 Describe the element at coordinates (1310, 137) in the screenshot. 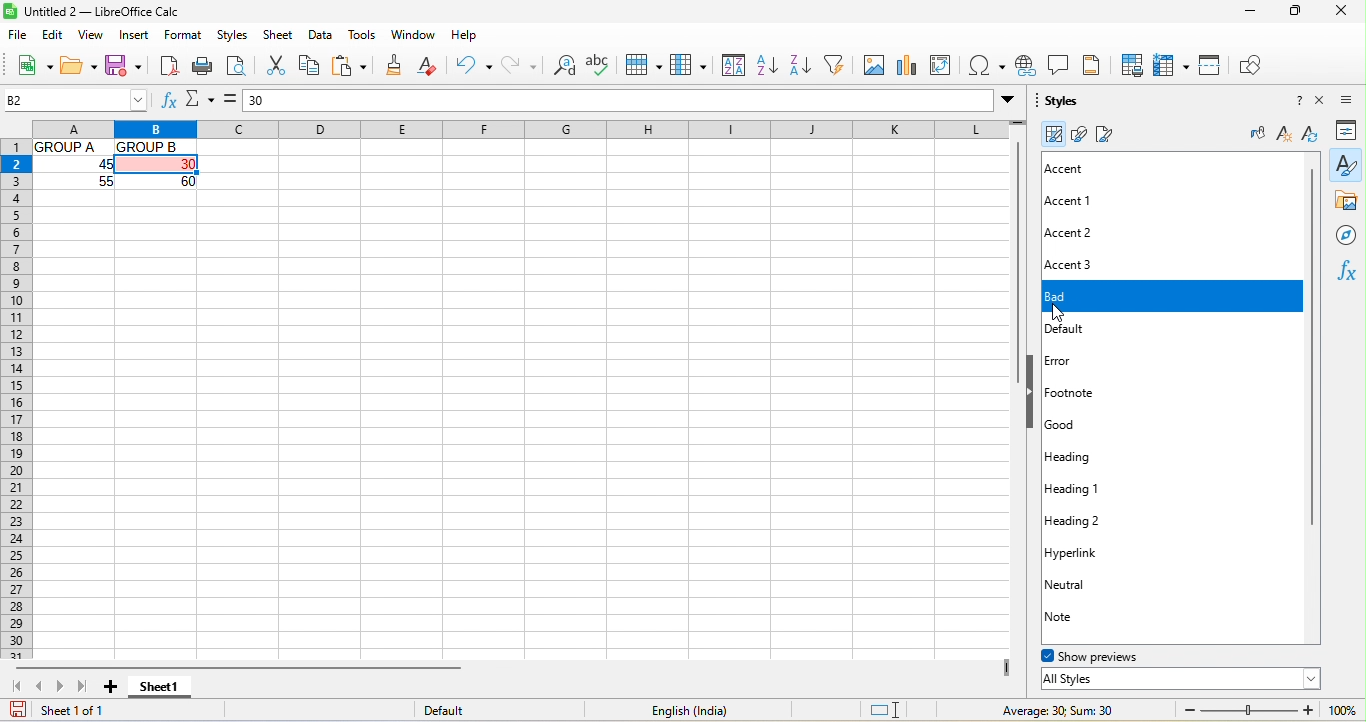

I see `update style` at that location.